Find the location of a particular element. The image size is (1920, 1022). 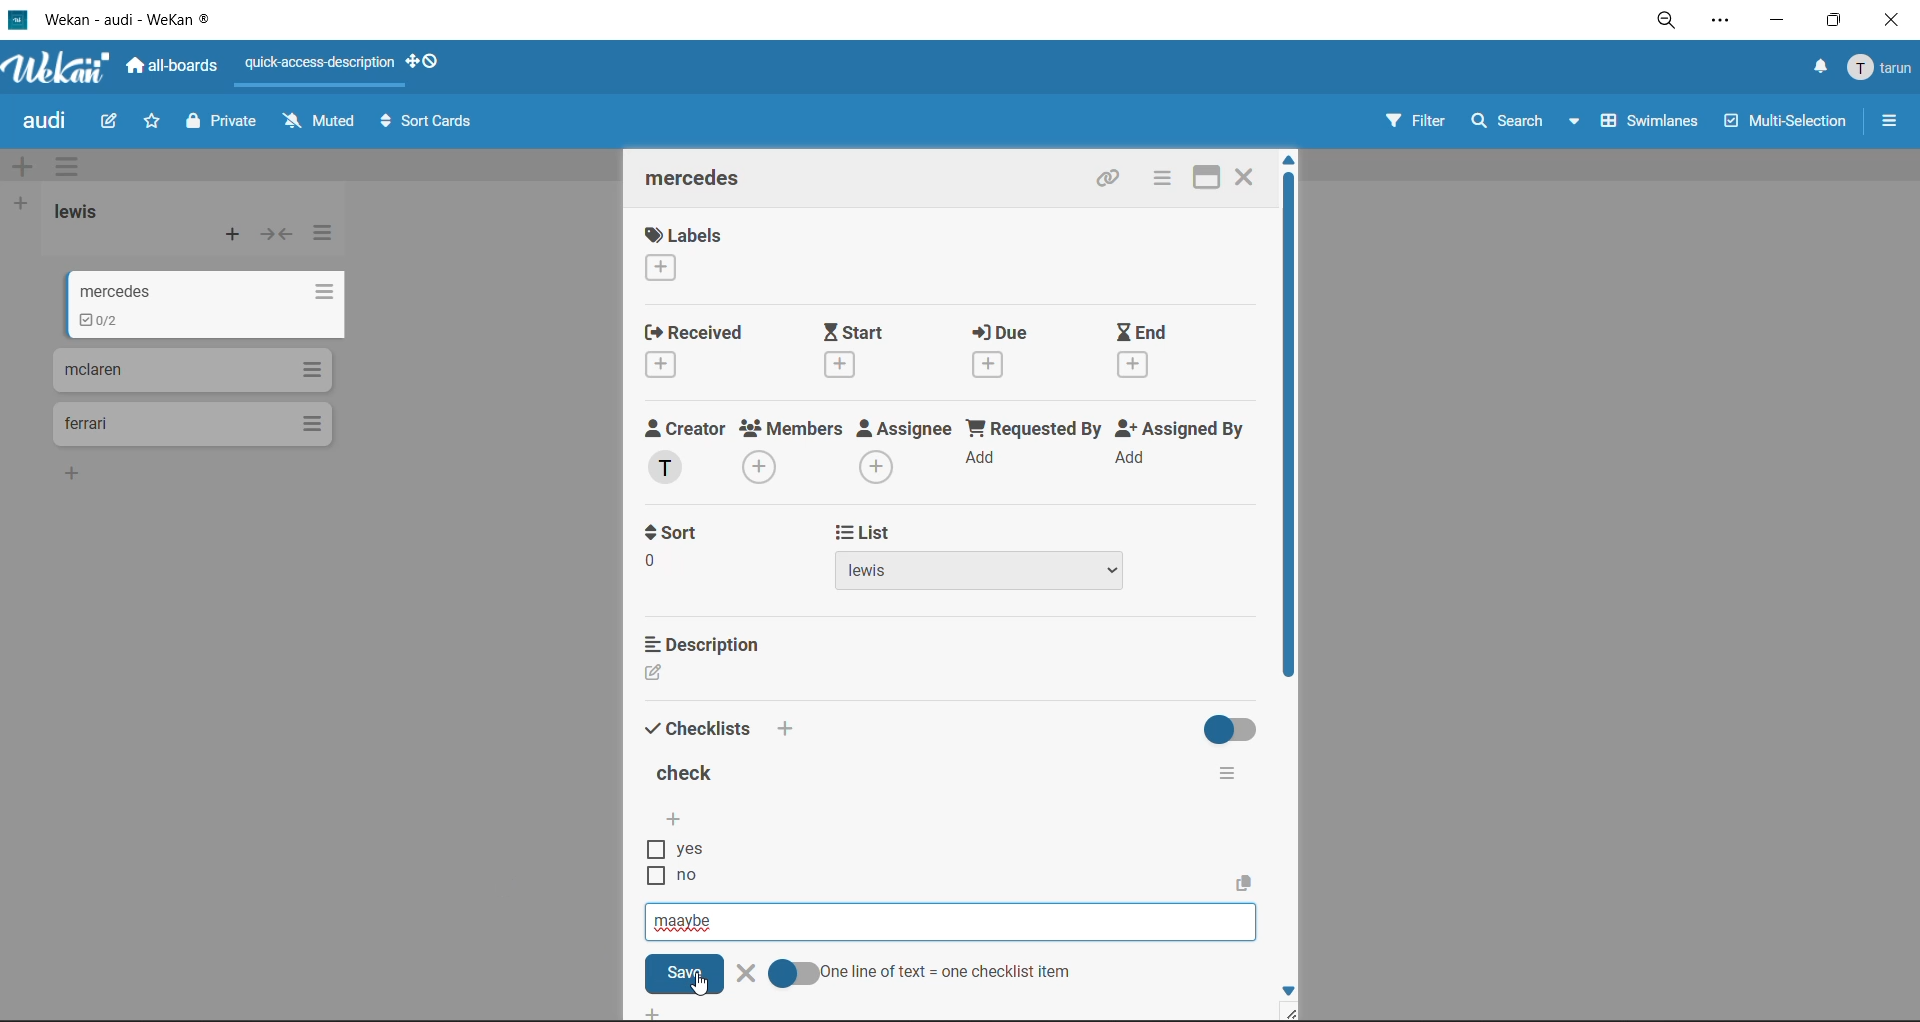

close is located at coordinates (1251, 177).